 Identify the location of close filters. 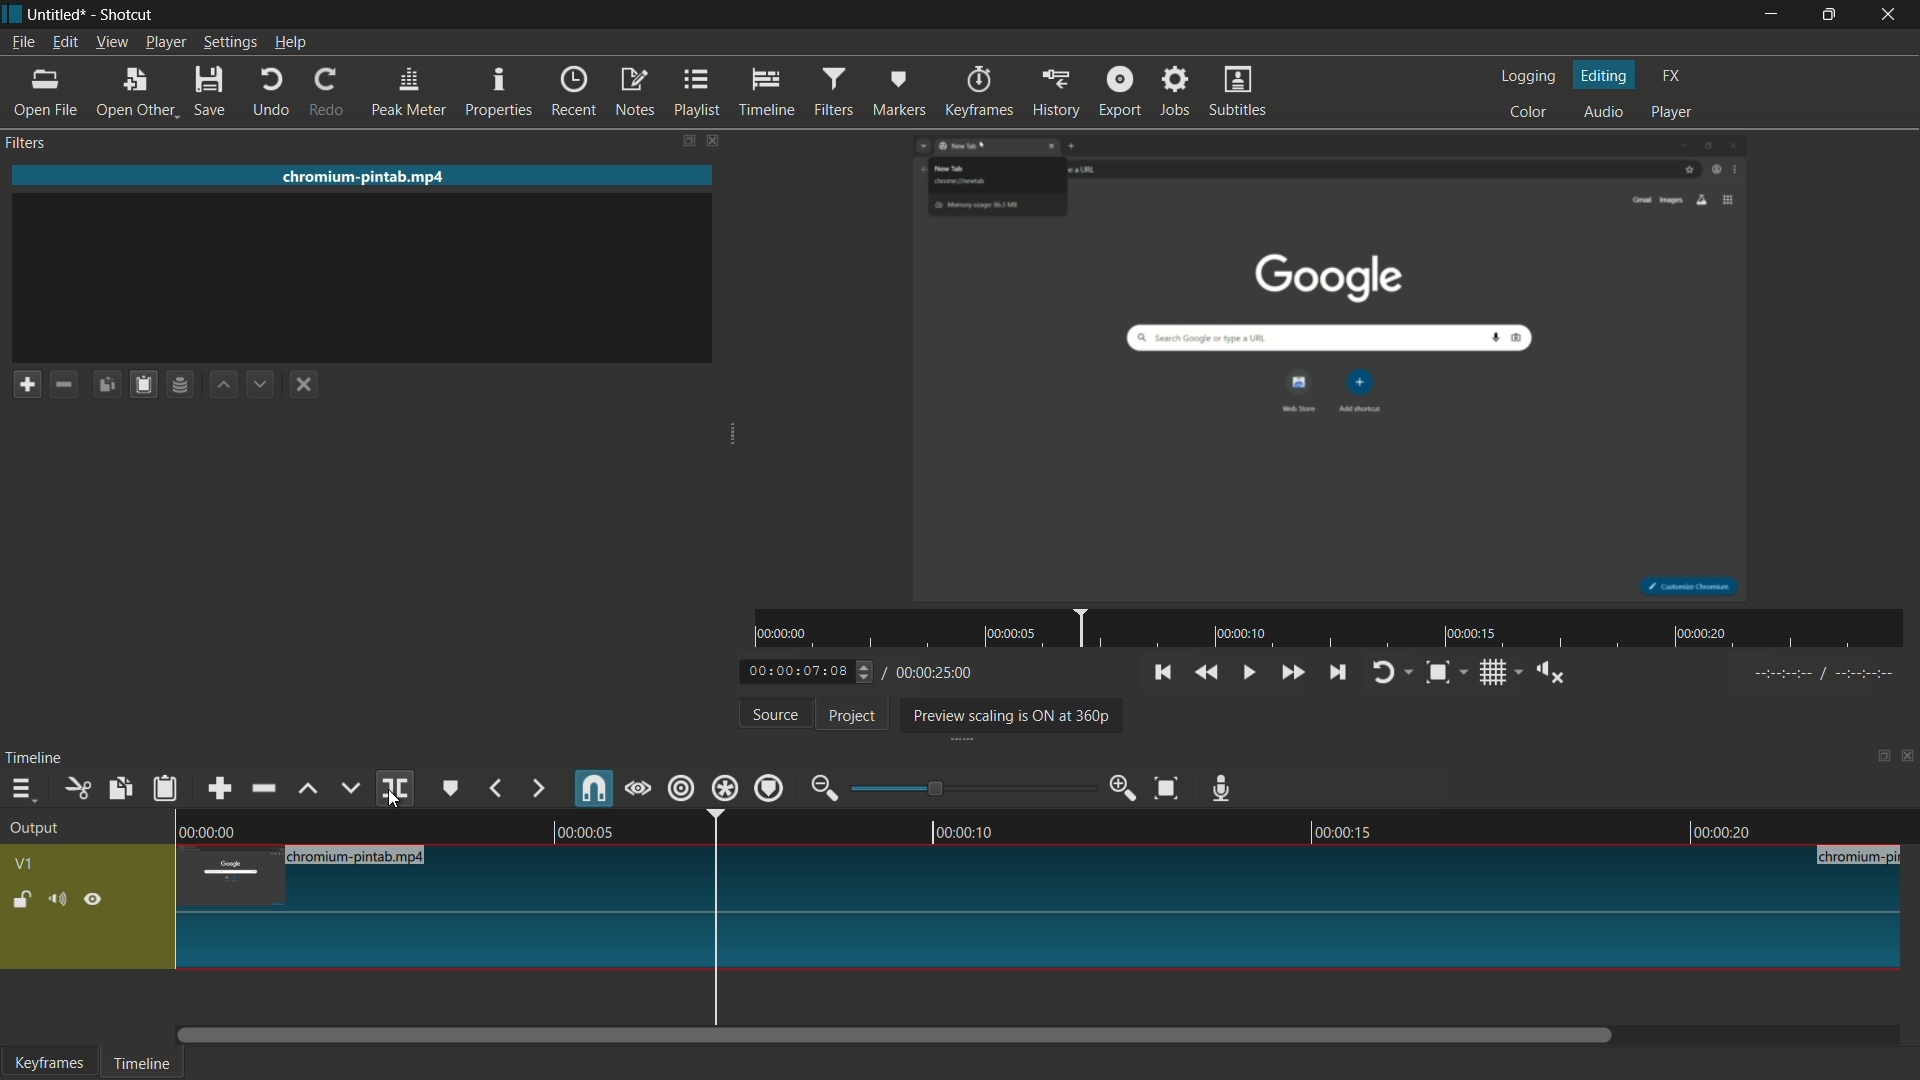
(713, 140).